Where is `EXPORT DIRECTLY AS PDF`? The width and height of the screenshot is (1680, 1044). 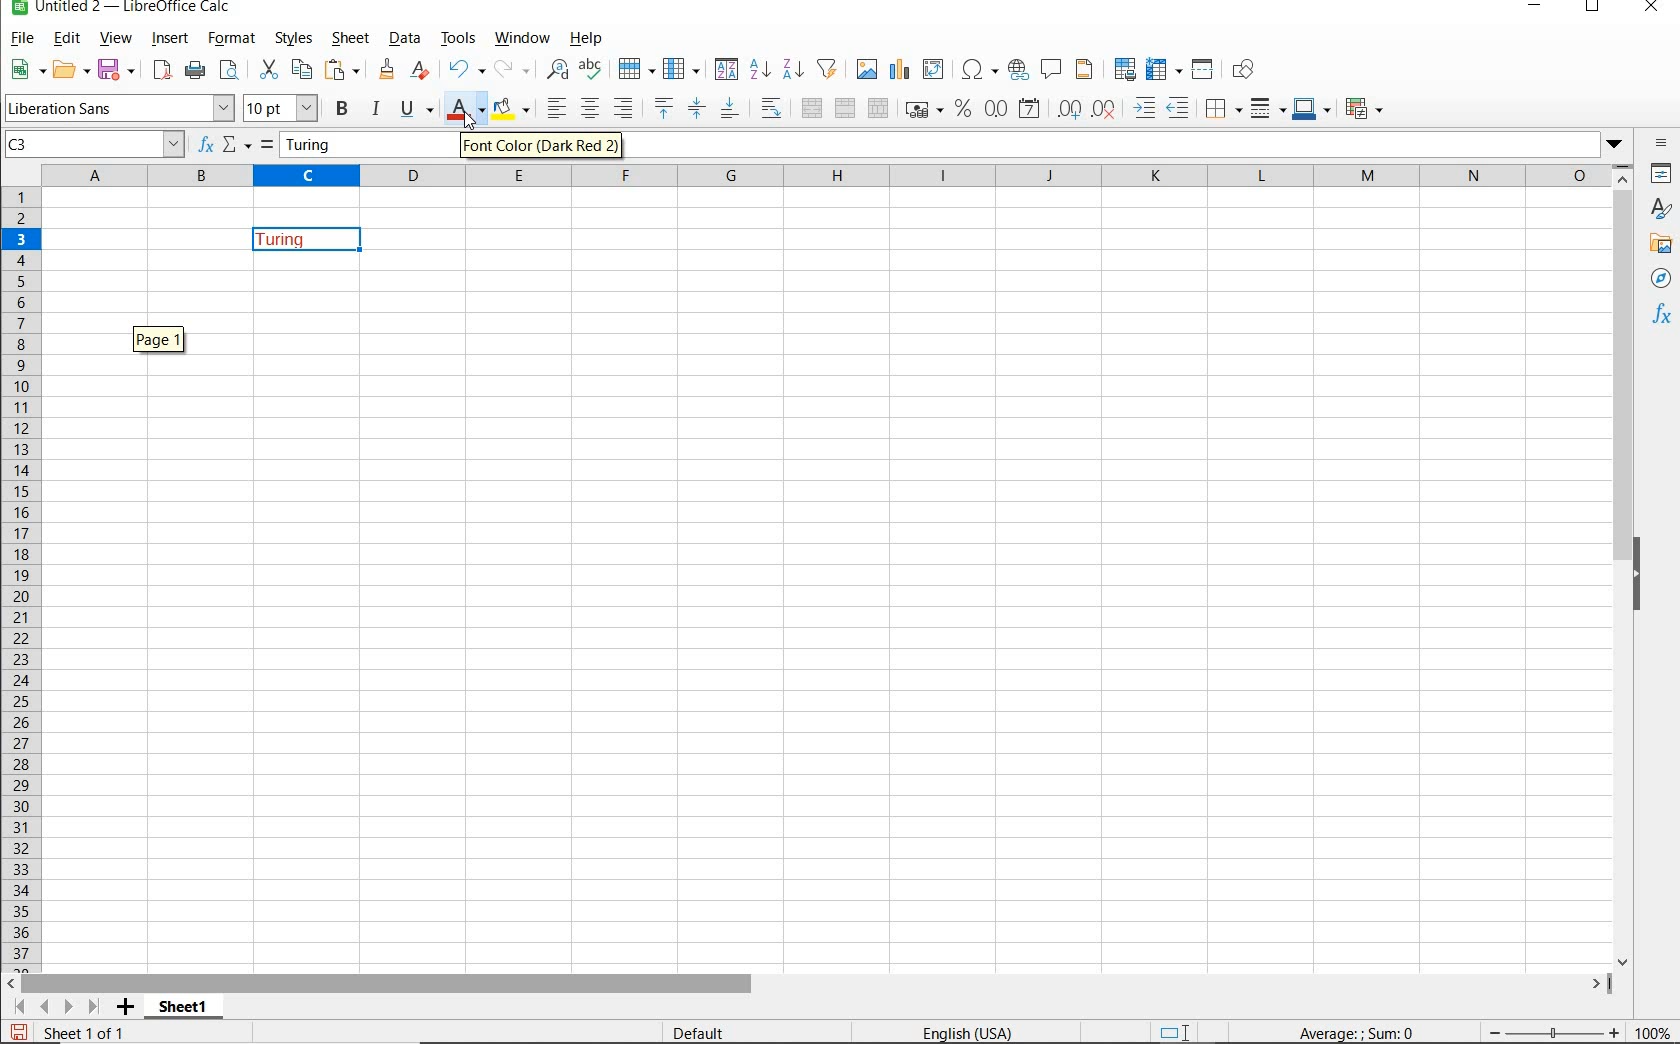 EXPORT DIRECTLY AS PDF is located at coordinates (162, 70).